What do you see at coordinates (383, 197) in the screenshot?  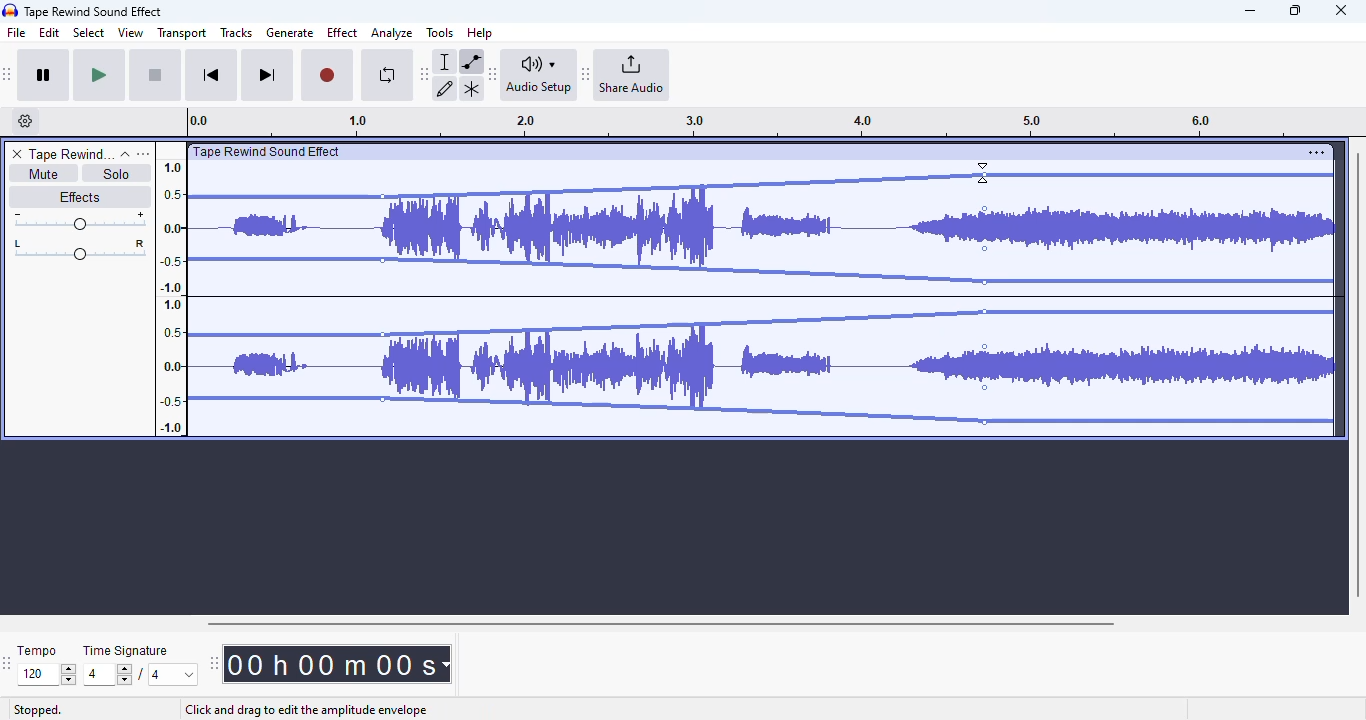 I see `Control point` at bounding box center [383, 197].